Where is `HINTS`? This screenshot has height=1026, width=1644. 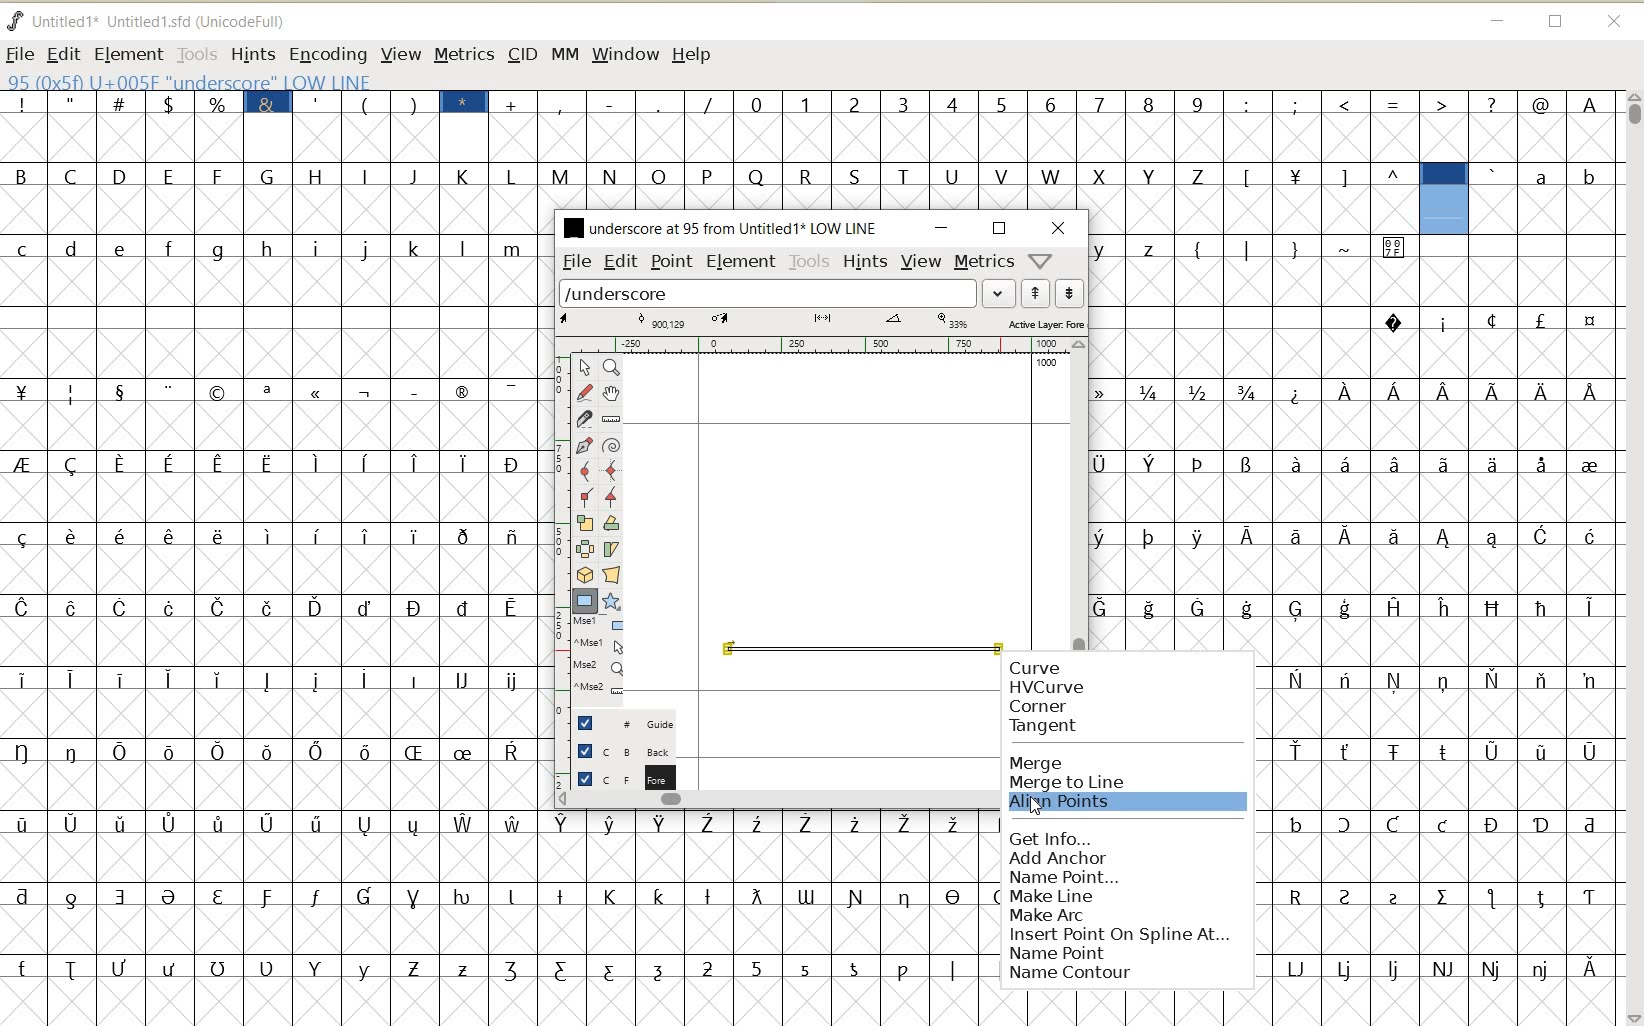
HINTS is located at coordinates (865, 261).